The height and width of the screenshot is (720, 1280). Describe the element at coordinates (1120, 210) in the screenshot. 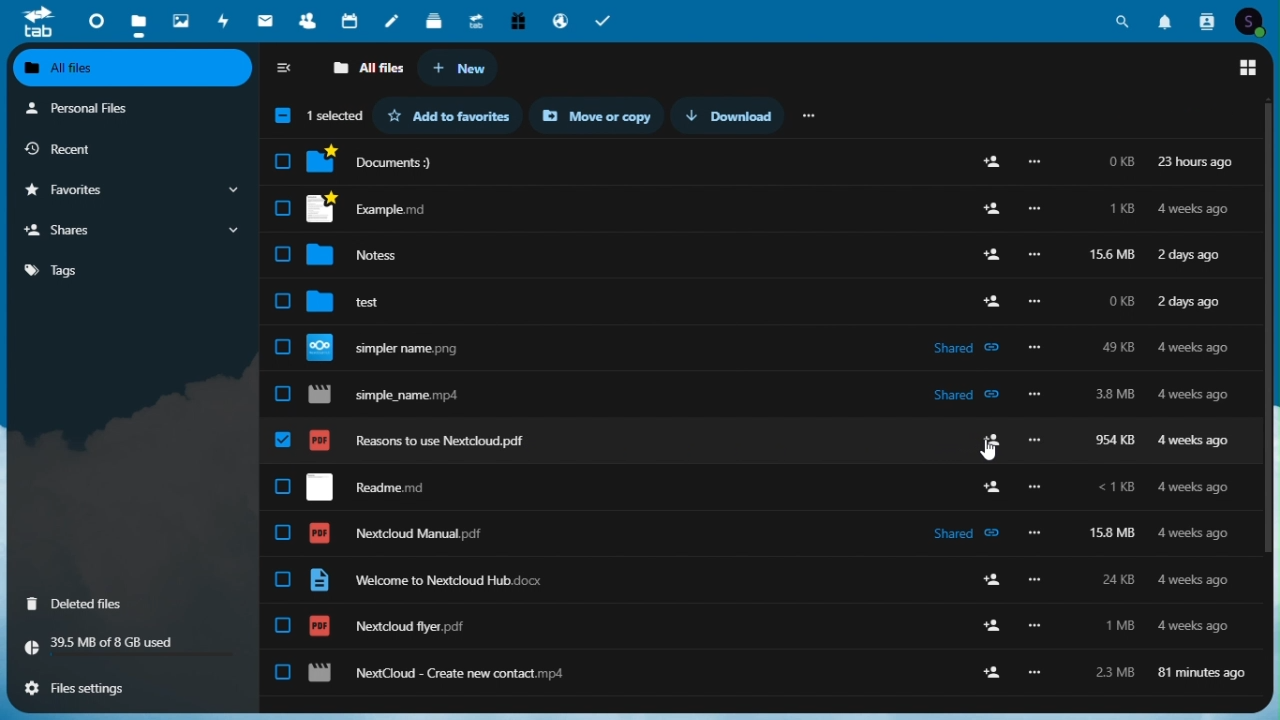

I see `1kb` at that location.